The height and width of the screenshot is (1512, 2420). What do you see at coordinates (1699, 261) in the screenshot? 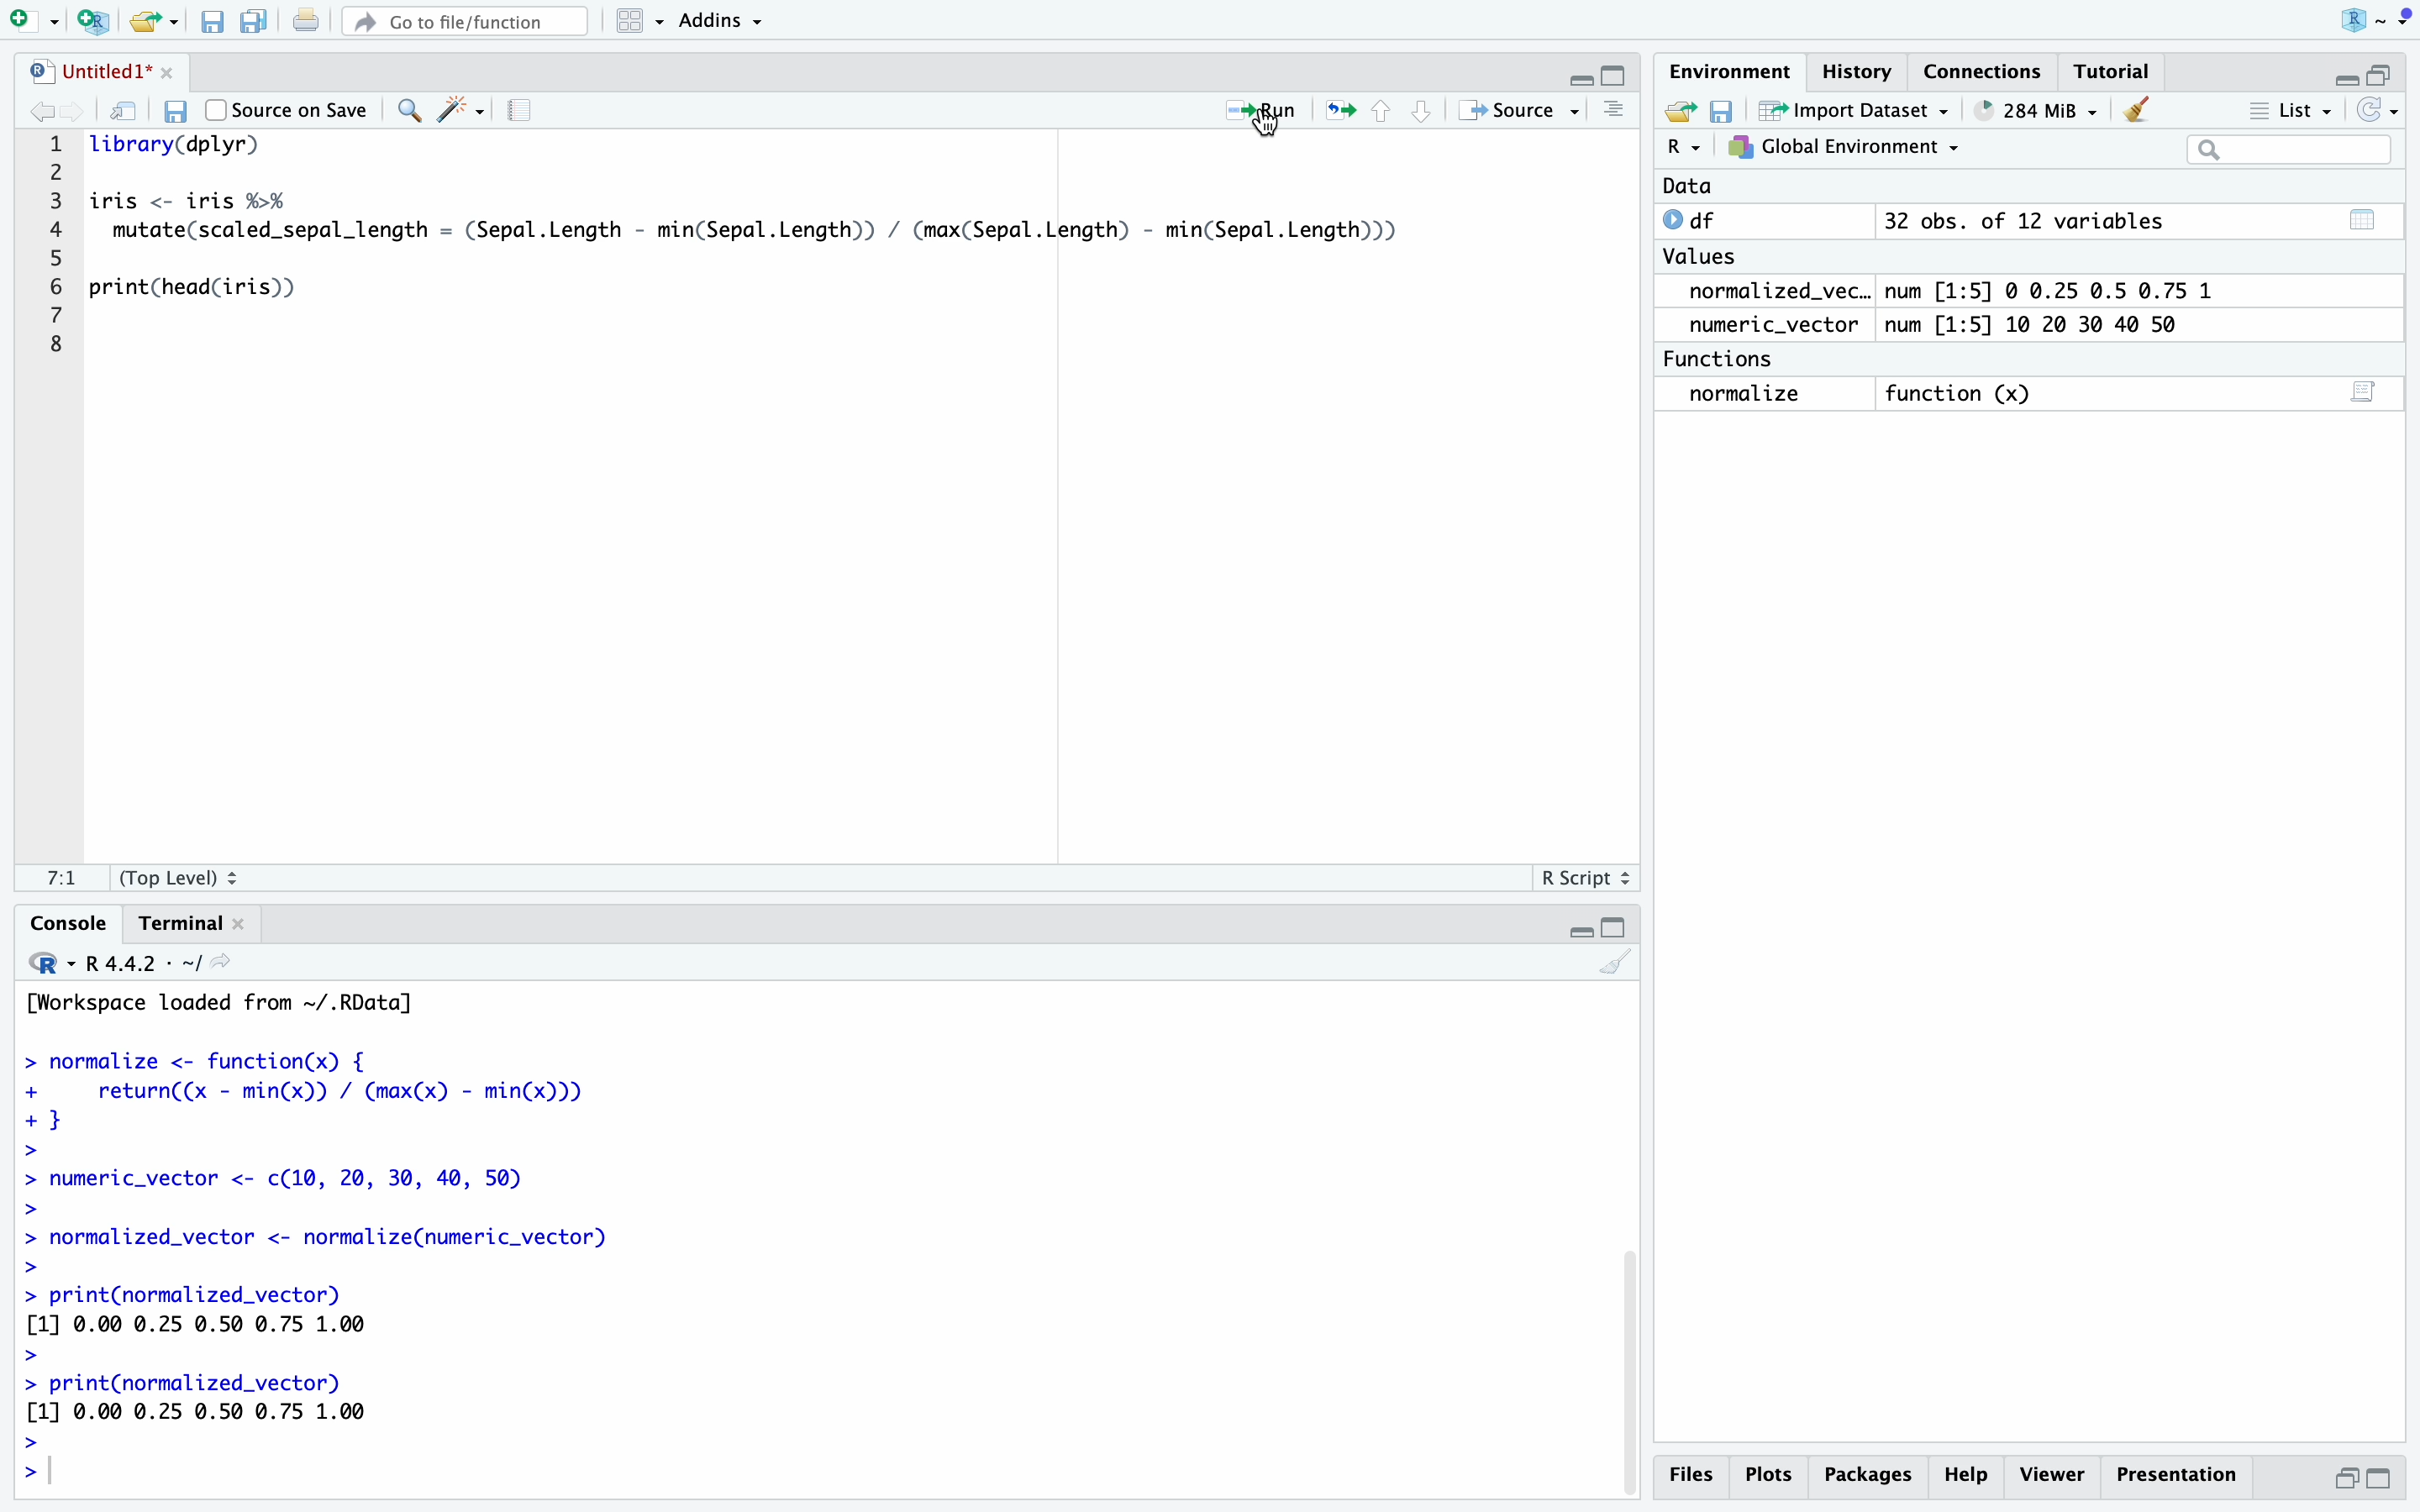
I see `Values` at bounding box center [1699, 261].